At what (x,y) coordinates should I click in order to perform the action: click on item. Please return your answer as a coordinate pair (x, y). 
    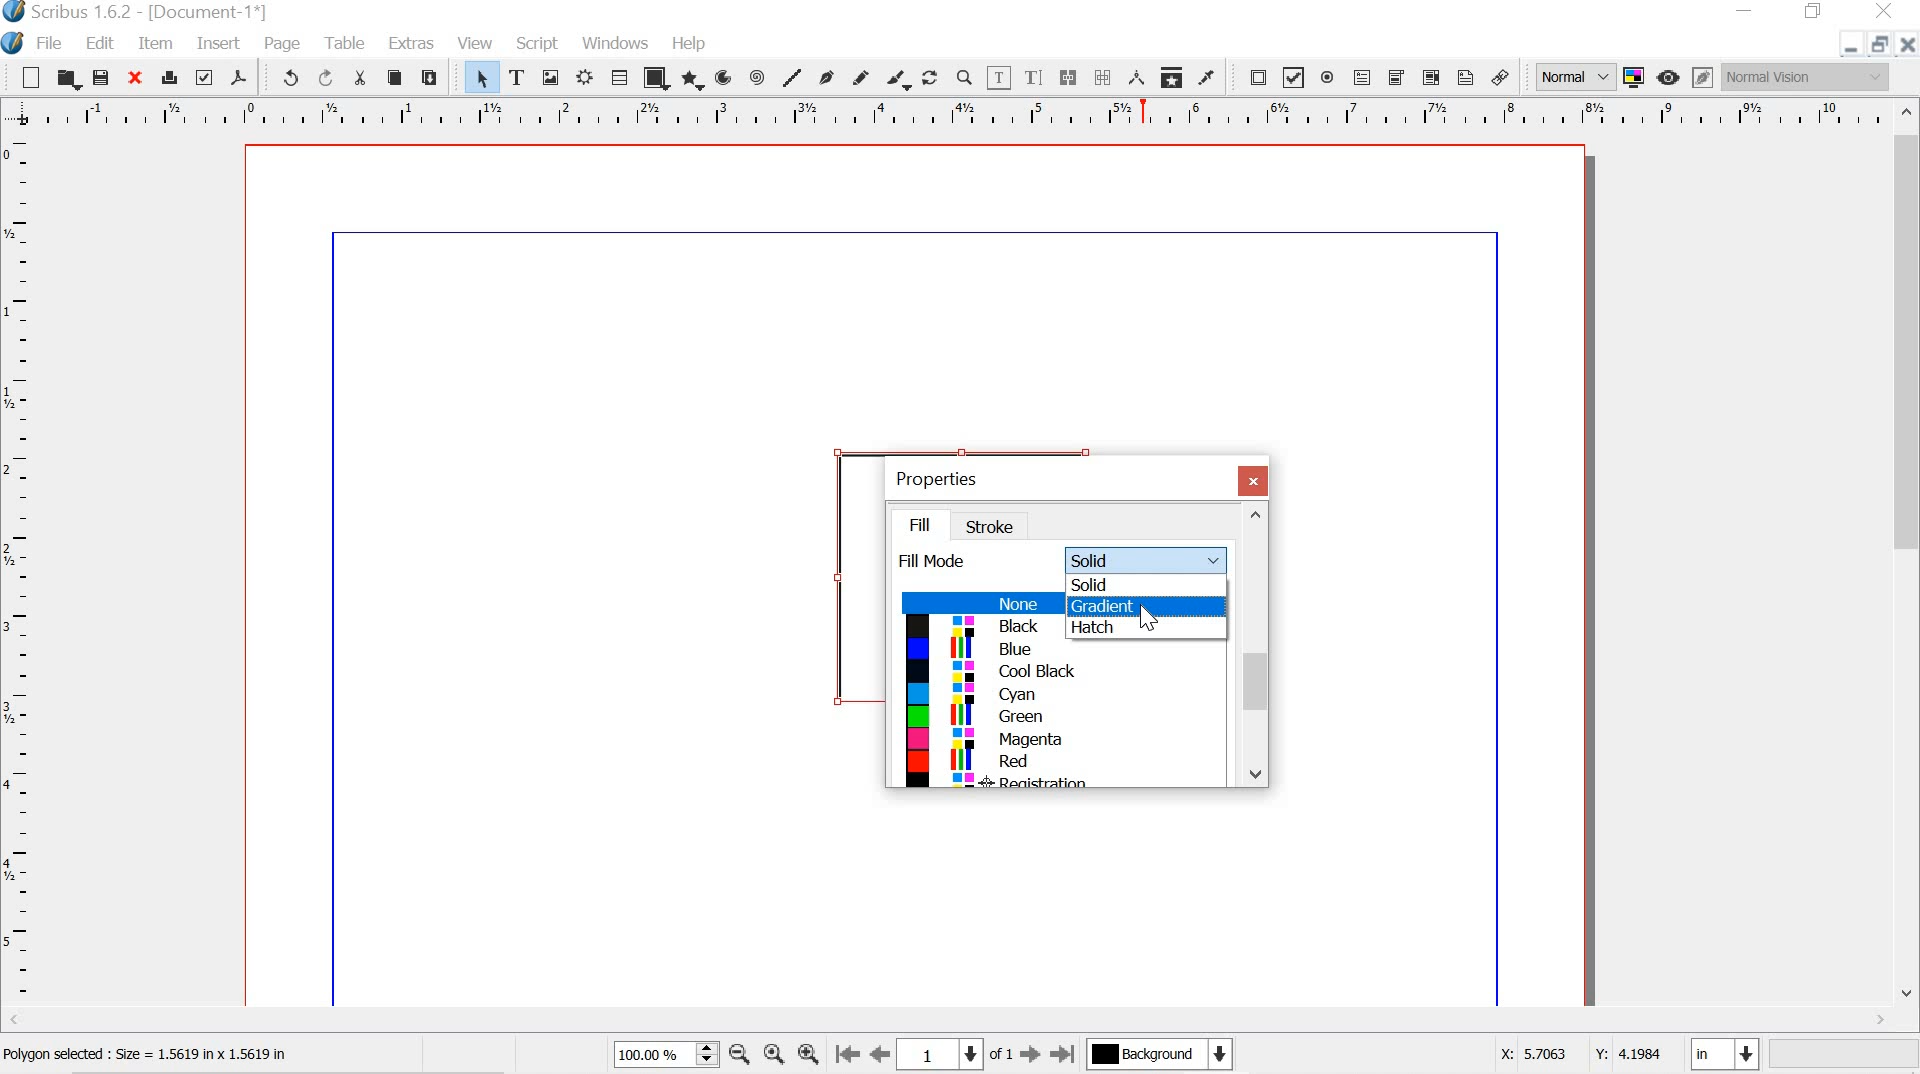
    Looking at the image, I should click on (155, 43).